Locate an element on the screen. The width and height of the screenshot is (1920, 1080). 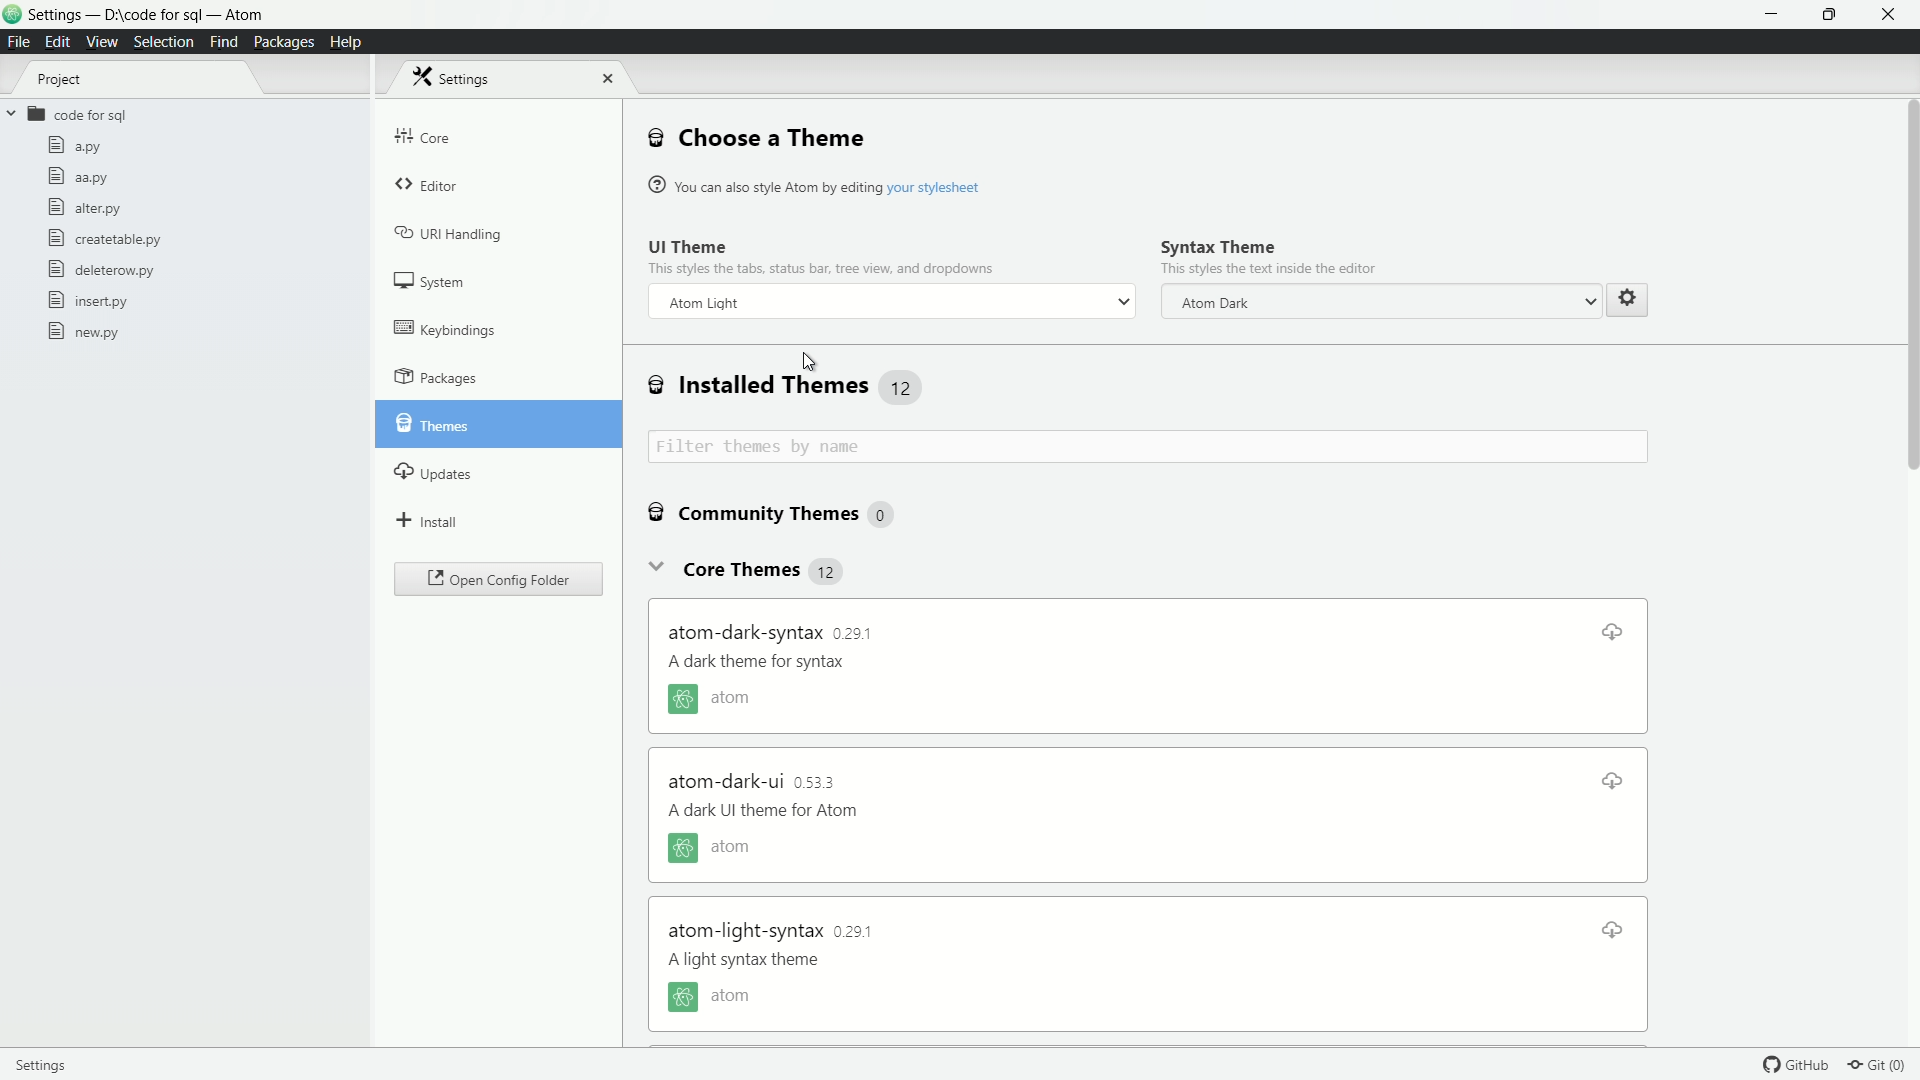
github is located at coordinates (1797, 1066).